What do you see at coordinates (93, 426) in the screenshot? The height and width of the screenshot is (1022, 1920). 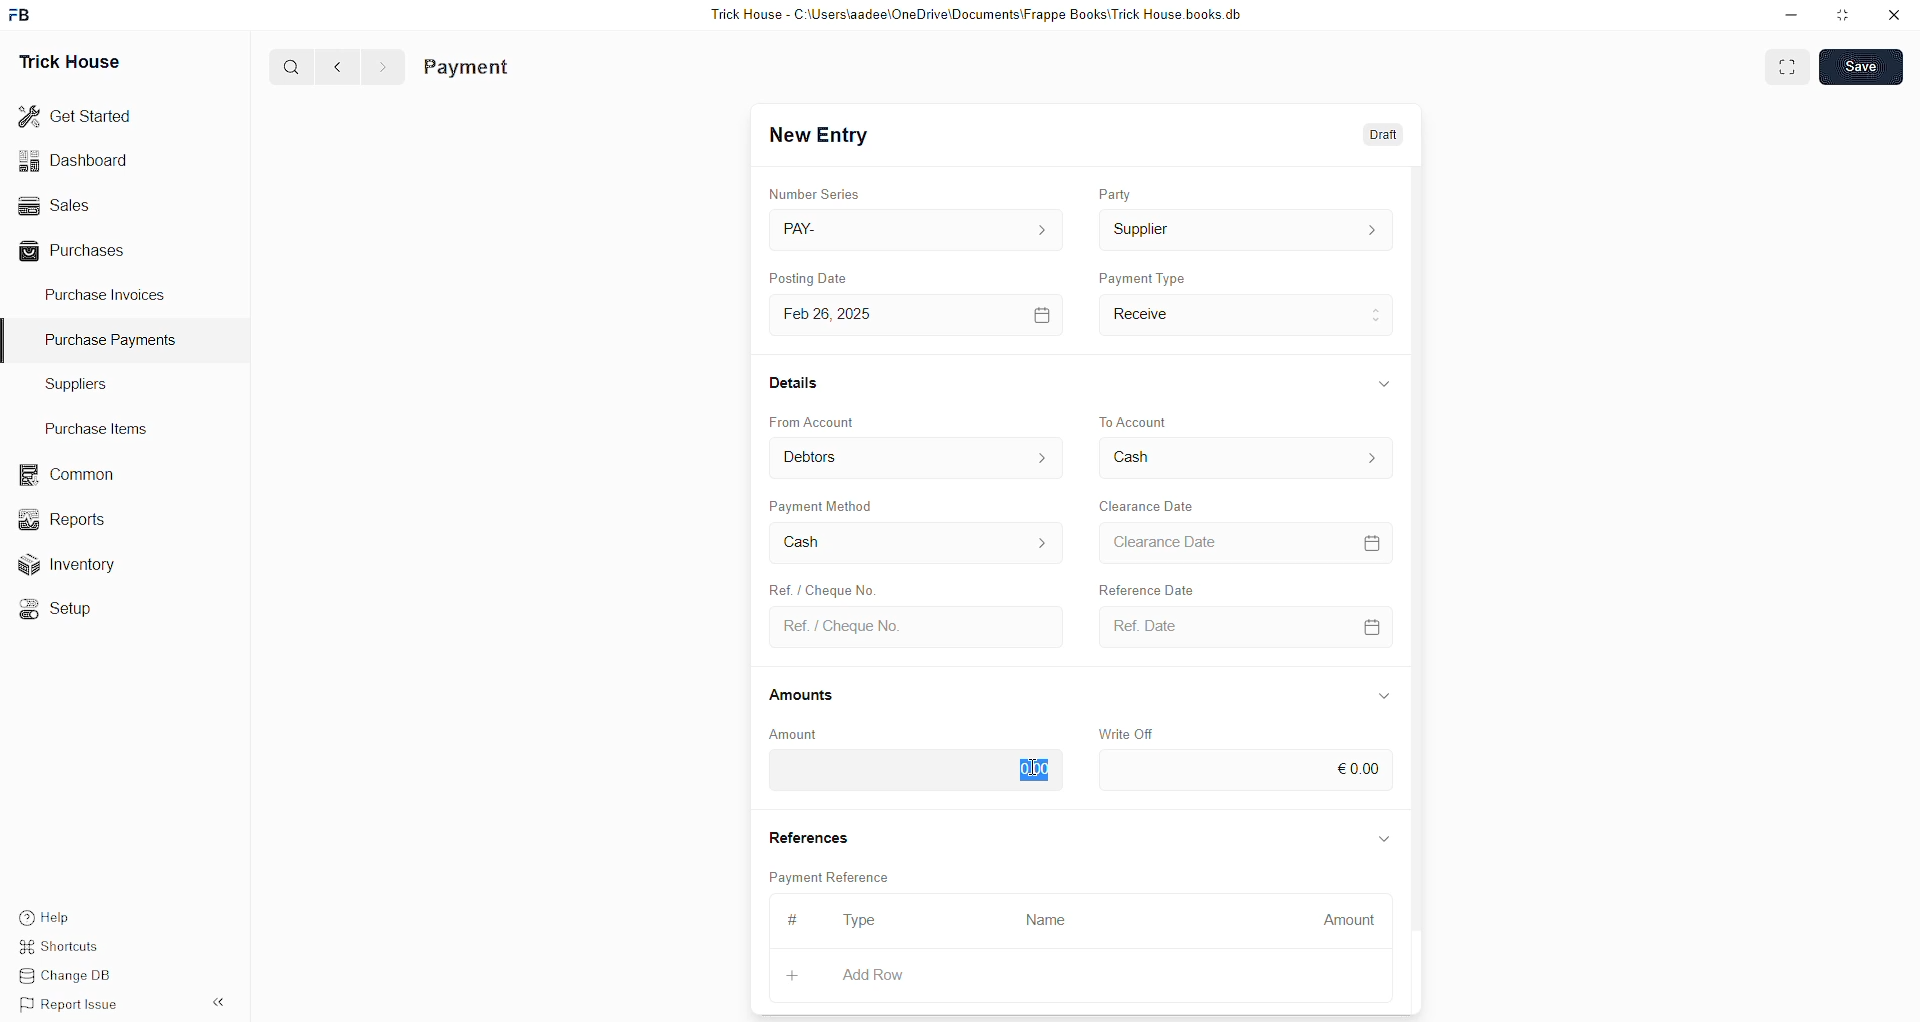 I see `Purchase Items.` at bounding box center [93, 426].